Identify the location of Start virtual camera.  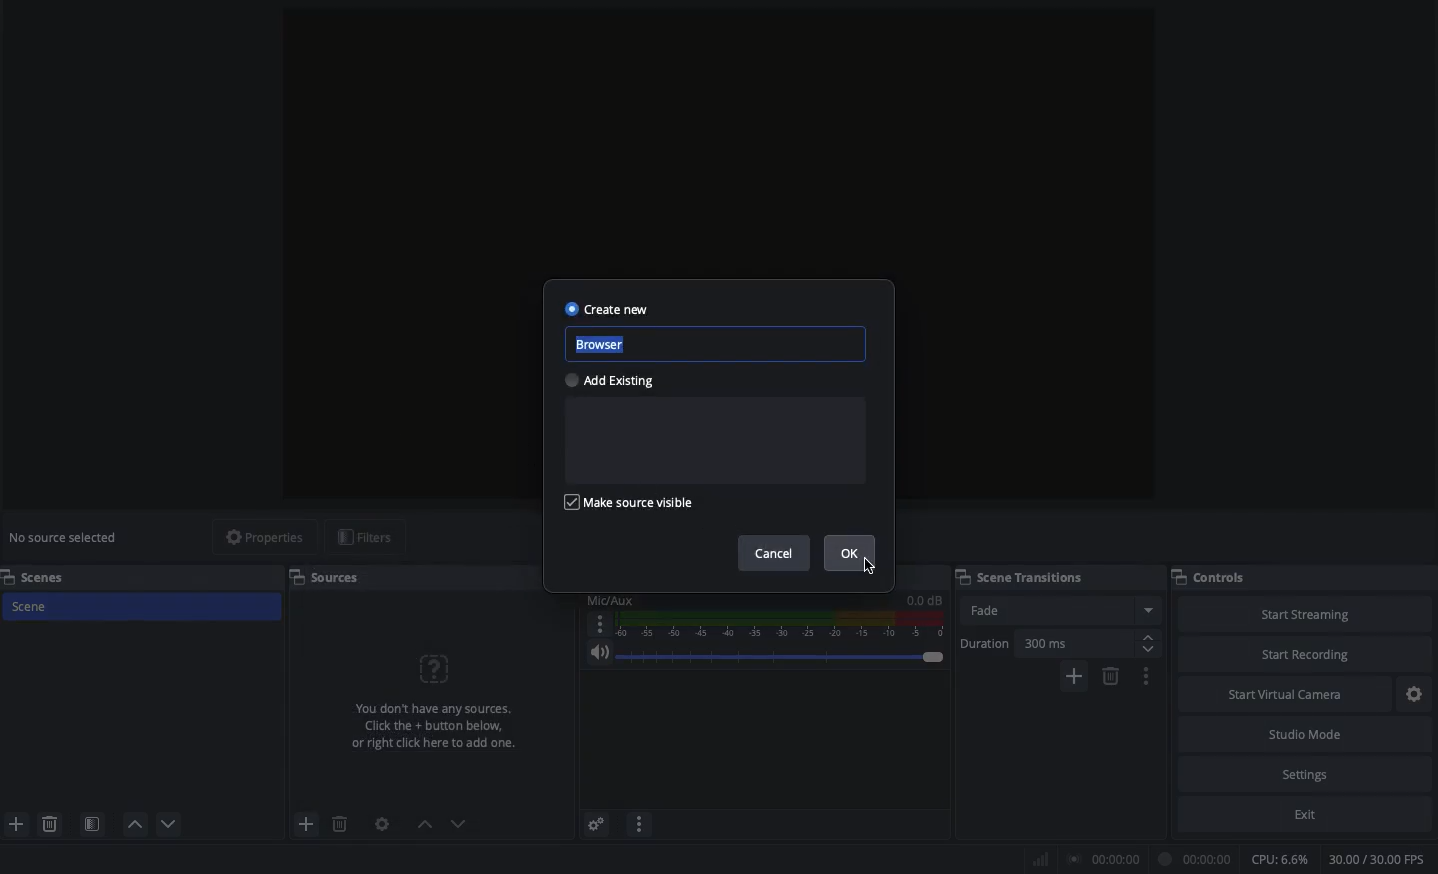
(1288, 692).